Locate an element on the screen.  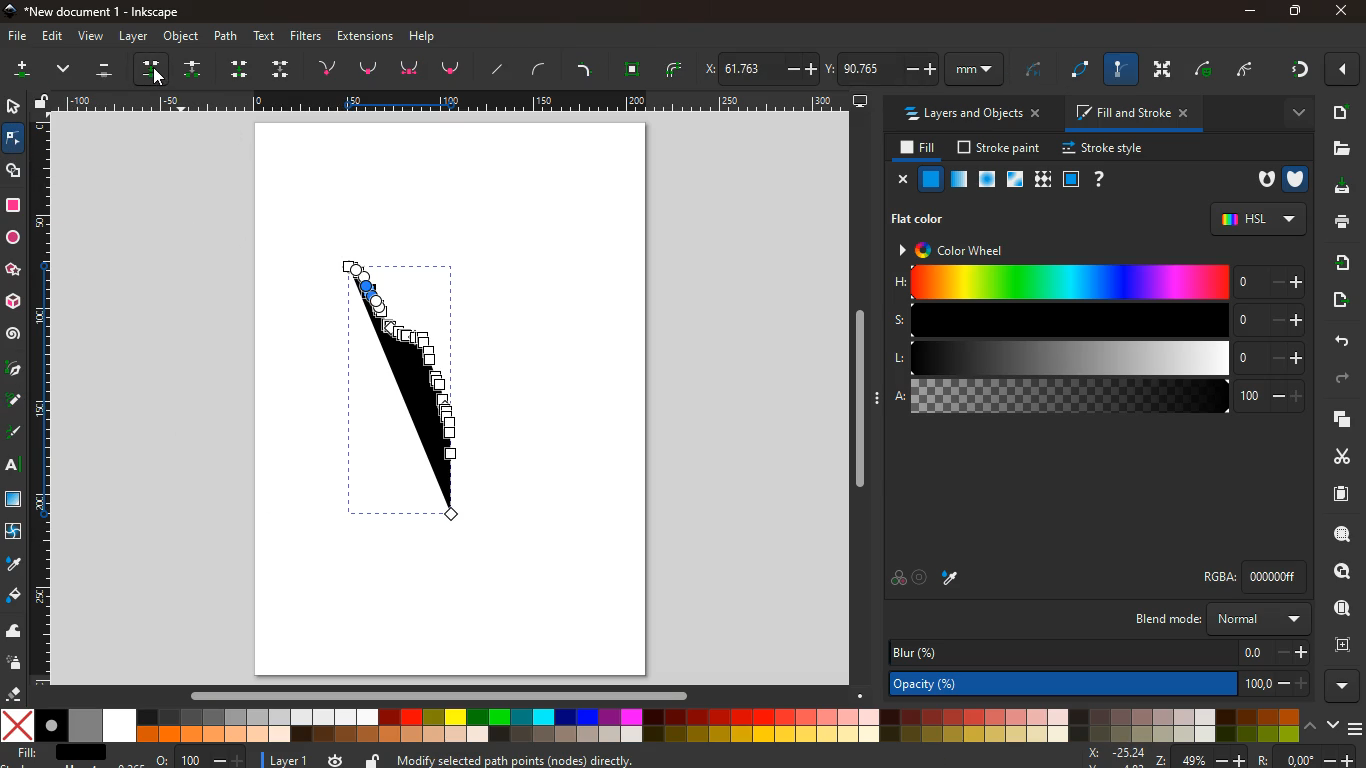
inkscape is located at coordinates (99, 10).